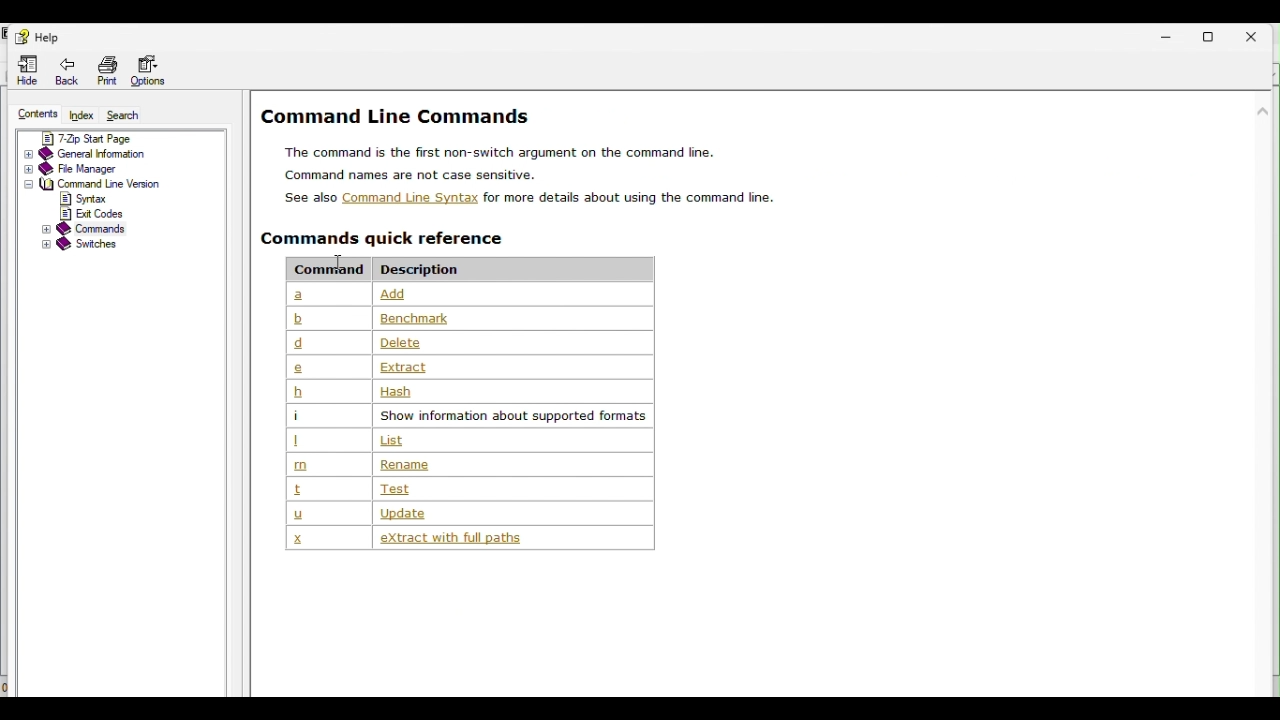 The width and height of the screenshot is (1280, 720). What do you see at coordinates (106, 137) in the screenshot?
I see `7 zip start page` at bounding box center [106, 137].